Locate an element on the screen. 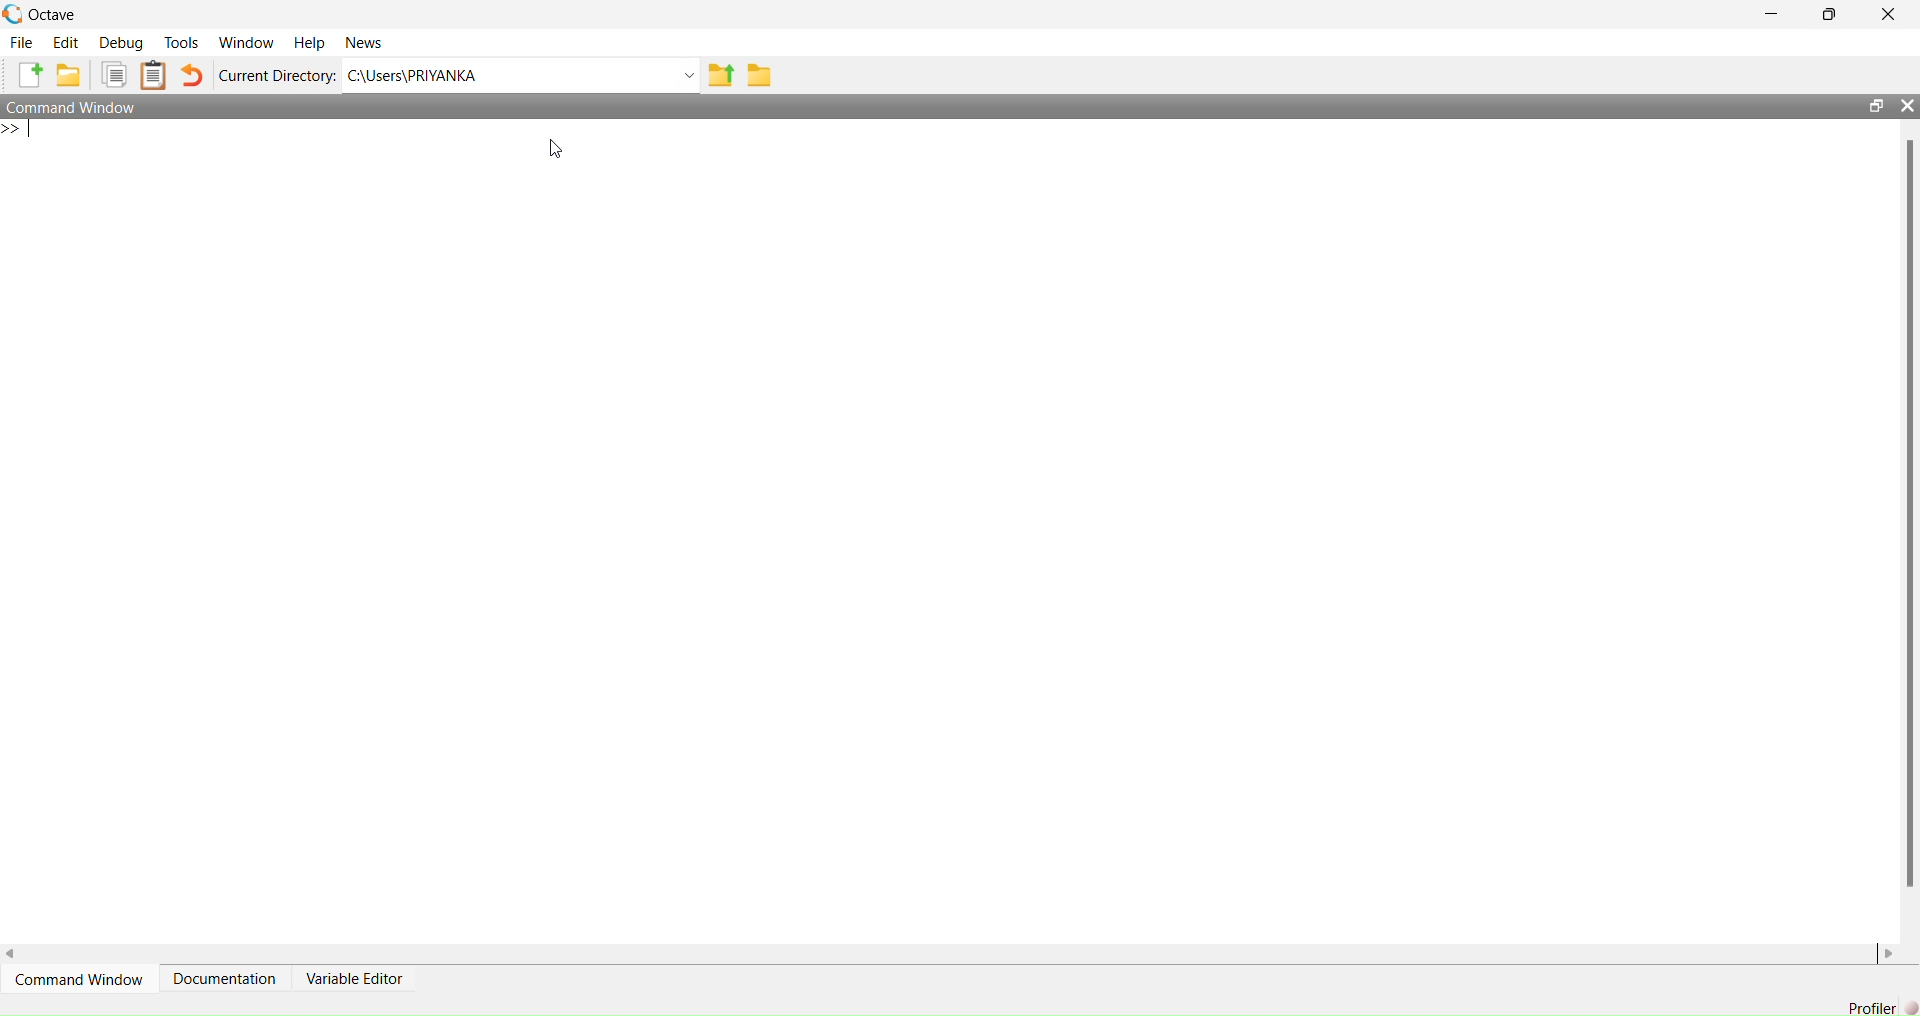  copy is located at coordinates (113, 75).